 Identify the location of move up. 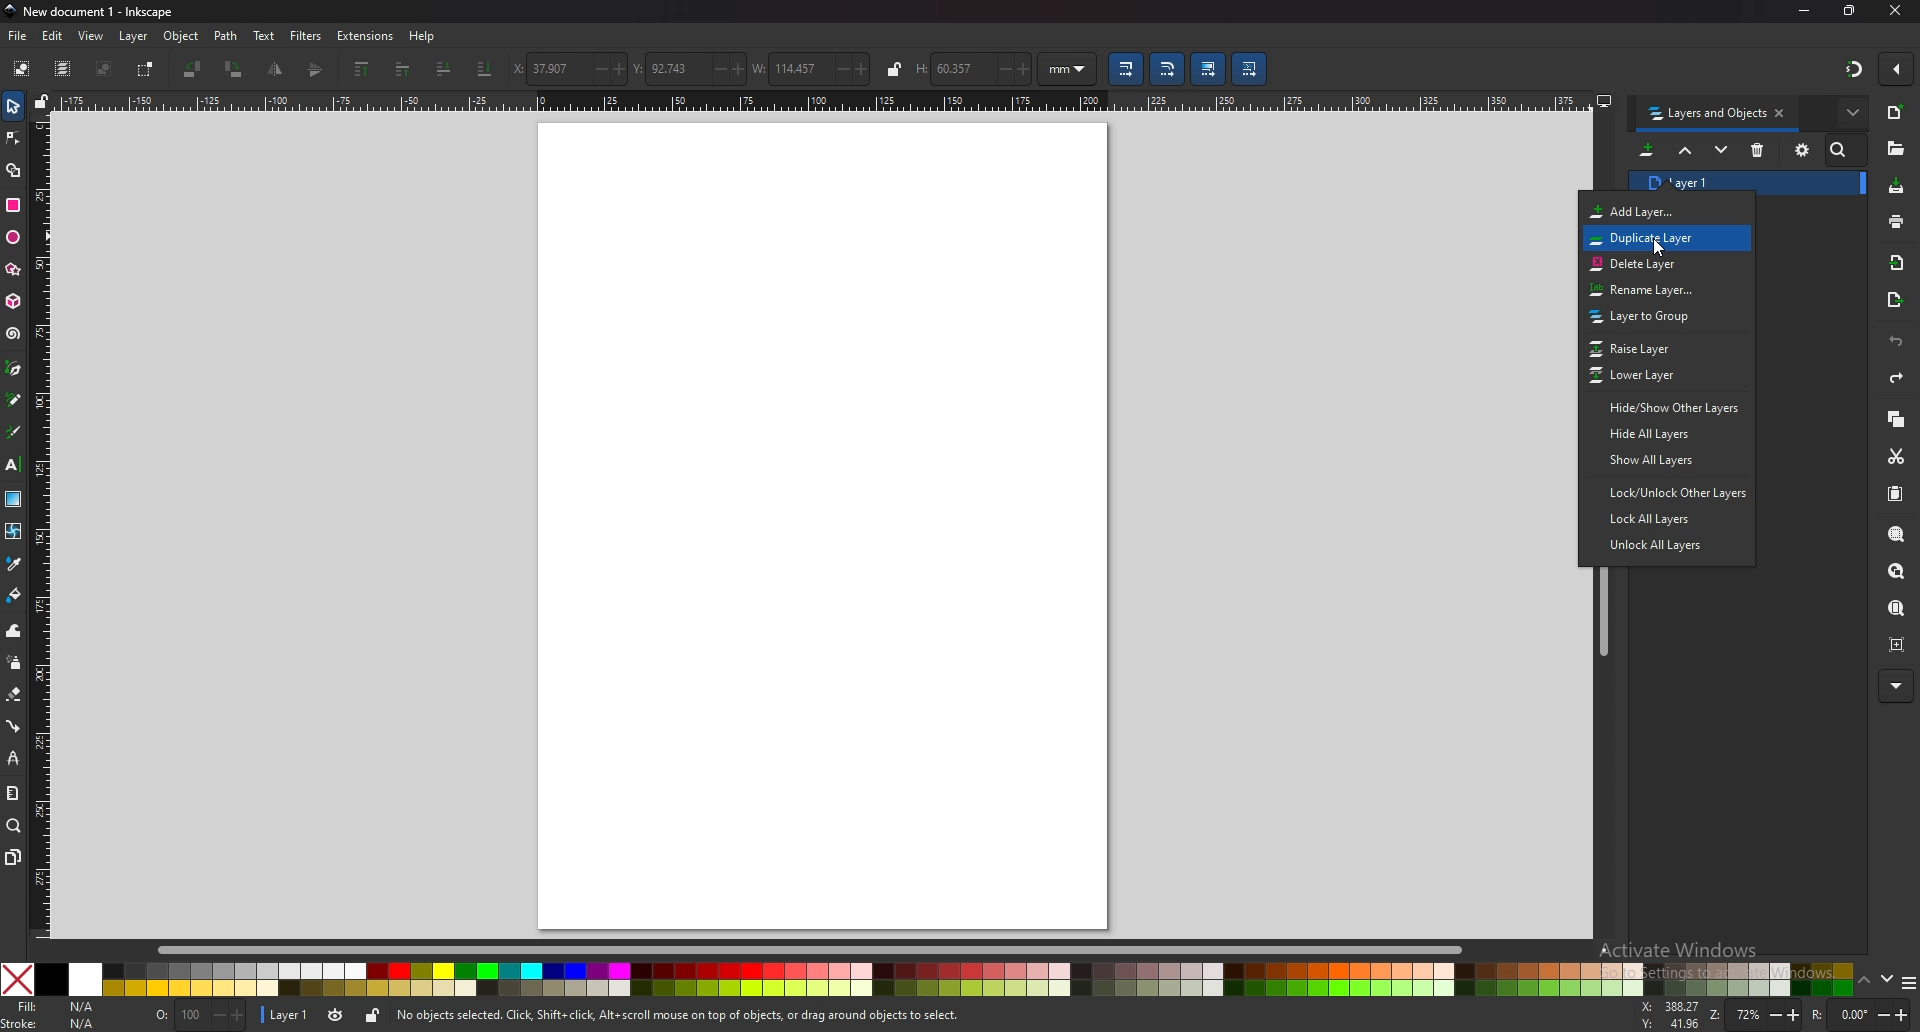
(1686, 149).